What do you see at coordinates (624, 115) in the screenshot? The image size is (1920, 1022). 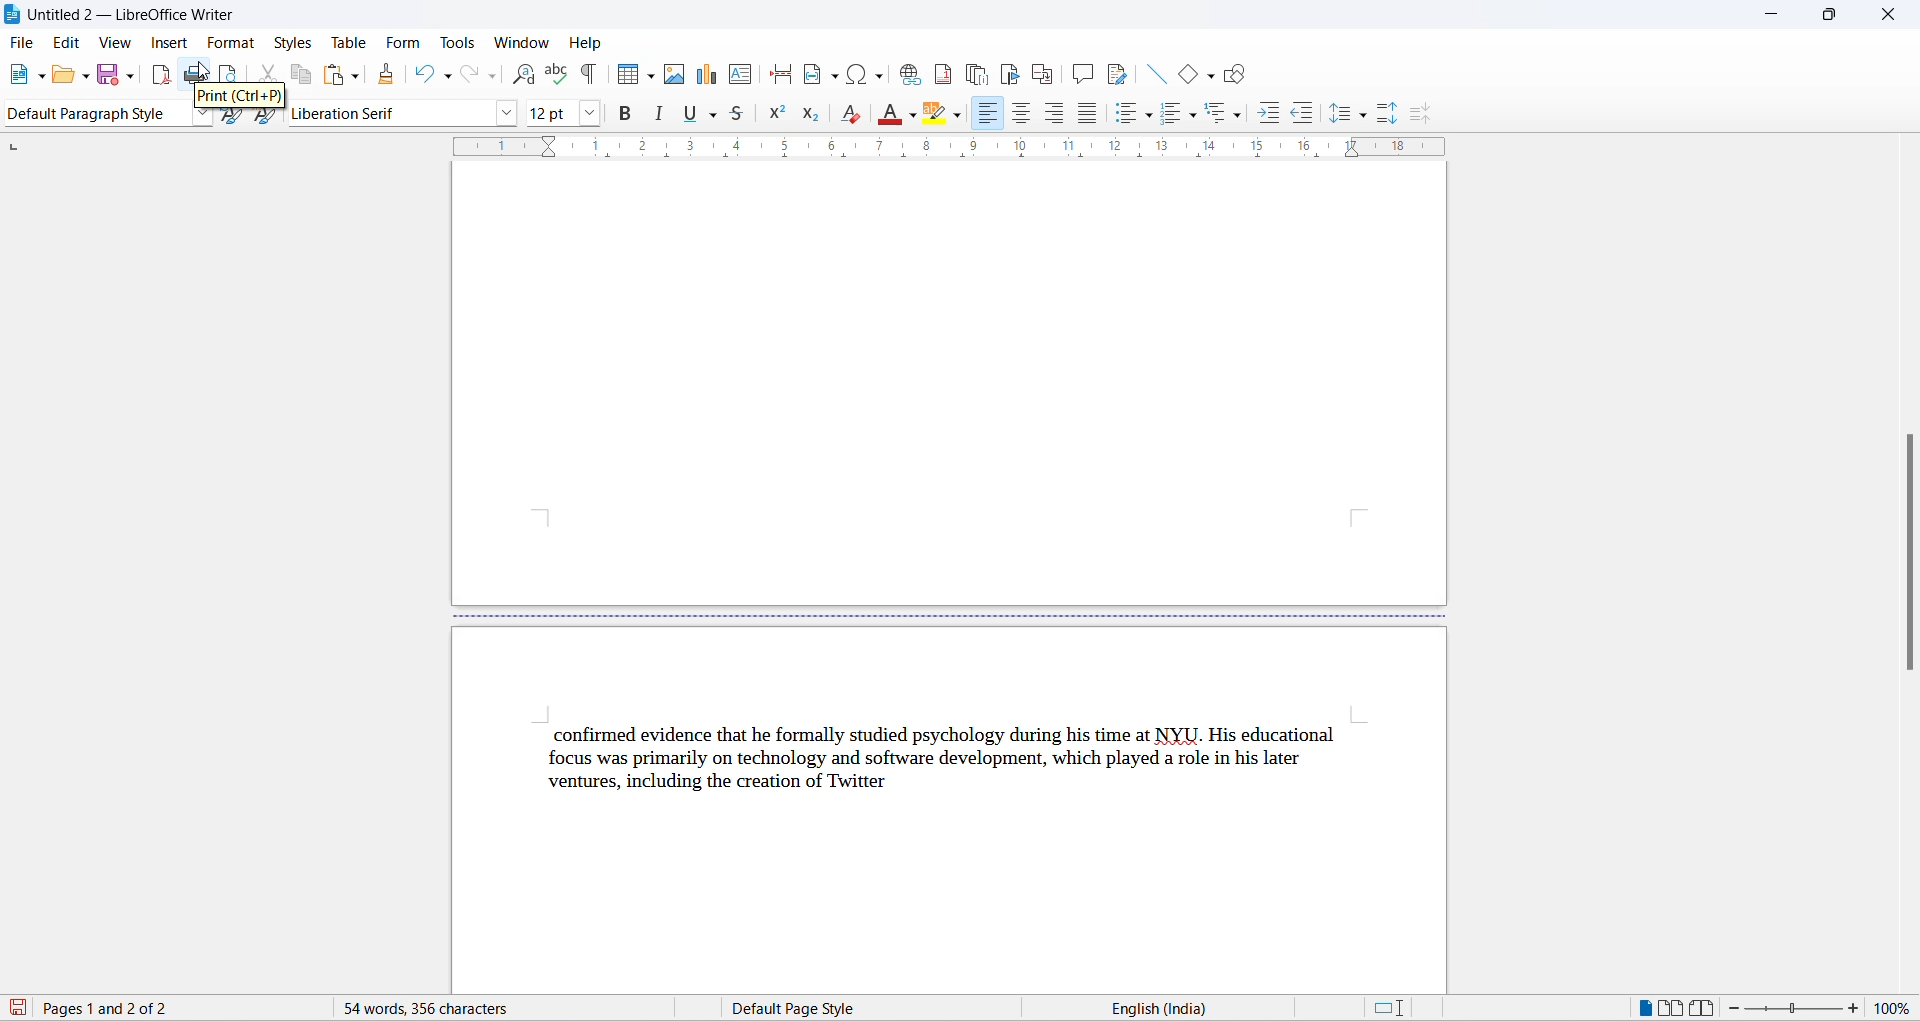 I see `bold` at bounding box center [624, 115].